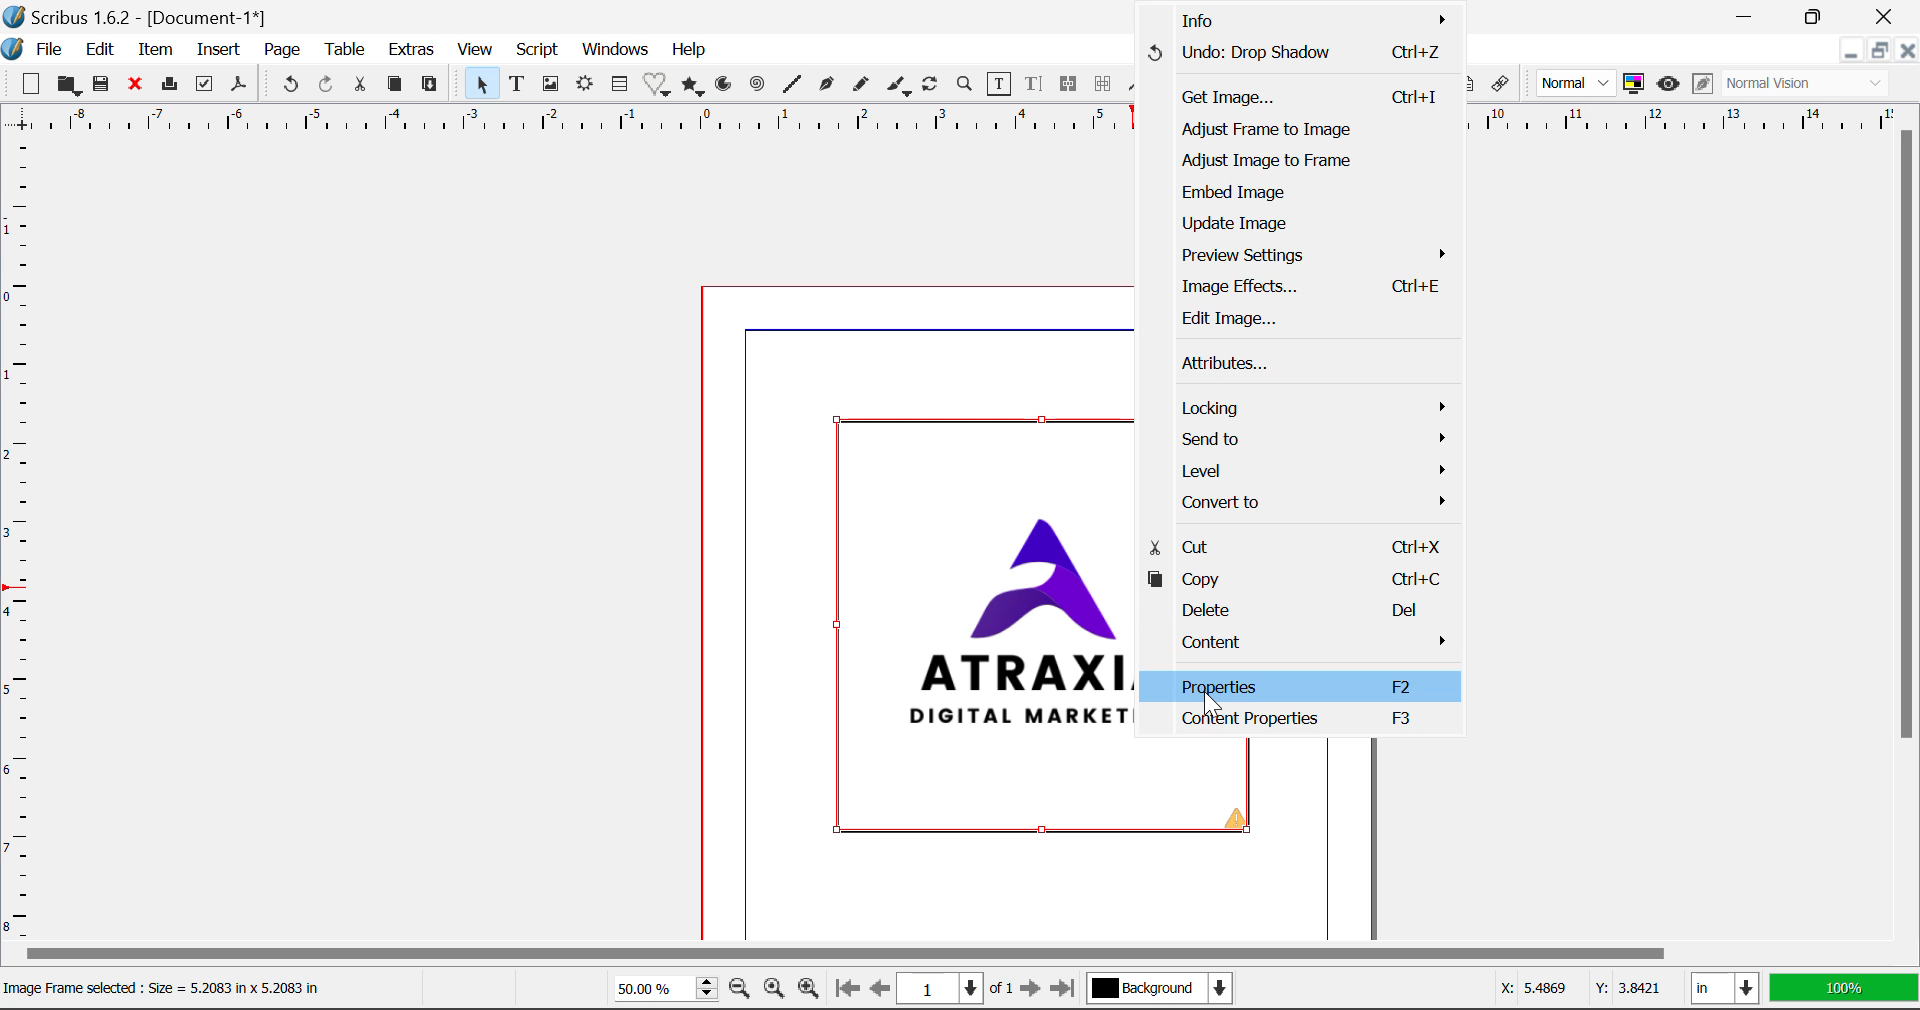 The height and width of the screenshot is (1010, 1920). Describe the element at coordinates (721, 89) in the screenshot. I see `Arcs` at that location.